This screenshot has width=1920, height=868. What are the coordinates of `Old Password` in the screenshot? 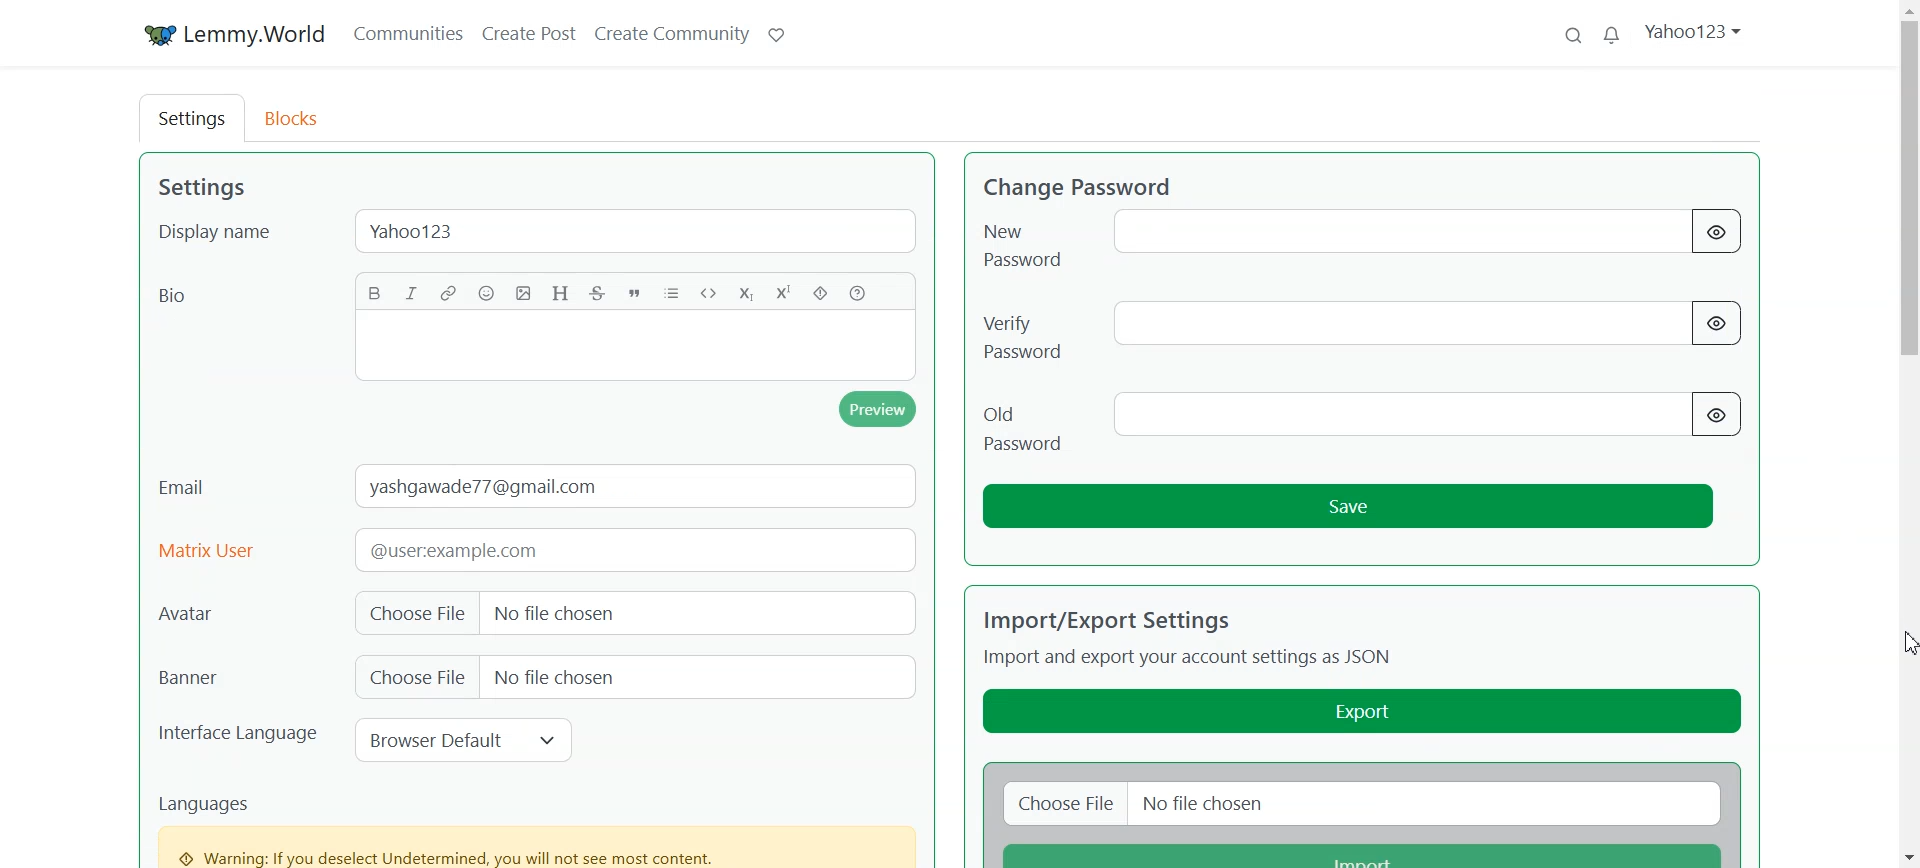 It's located at (1017, 419).